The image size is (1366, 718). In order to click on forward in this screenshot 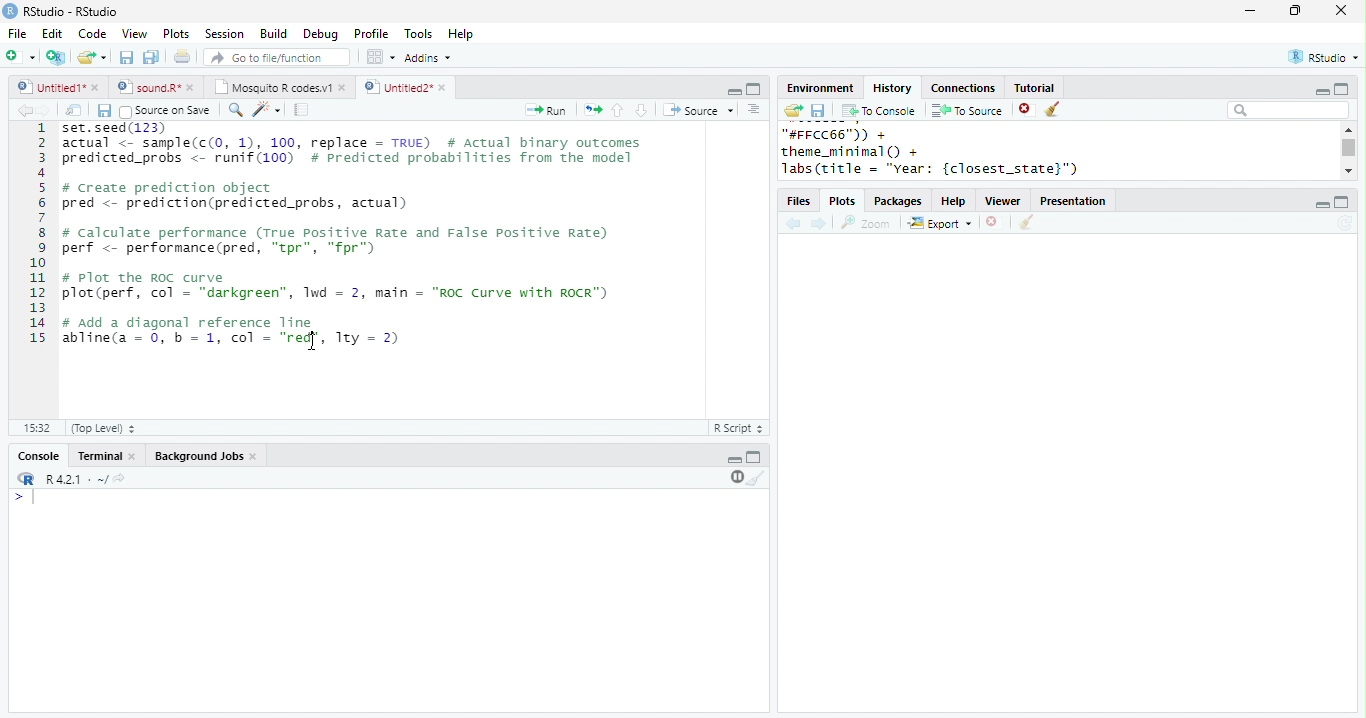, I will do `click(44, 110)`.